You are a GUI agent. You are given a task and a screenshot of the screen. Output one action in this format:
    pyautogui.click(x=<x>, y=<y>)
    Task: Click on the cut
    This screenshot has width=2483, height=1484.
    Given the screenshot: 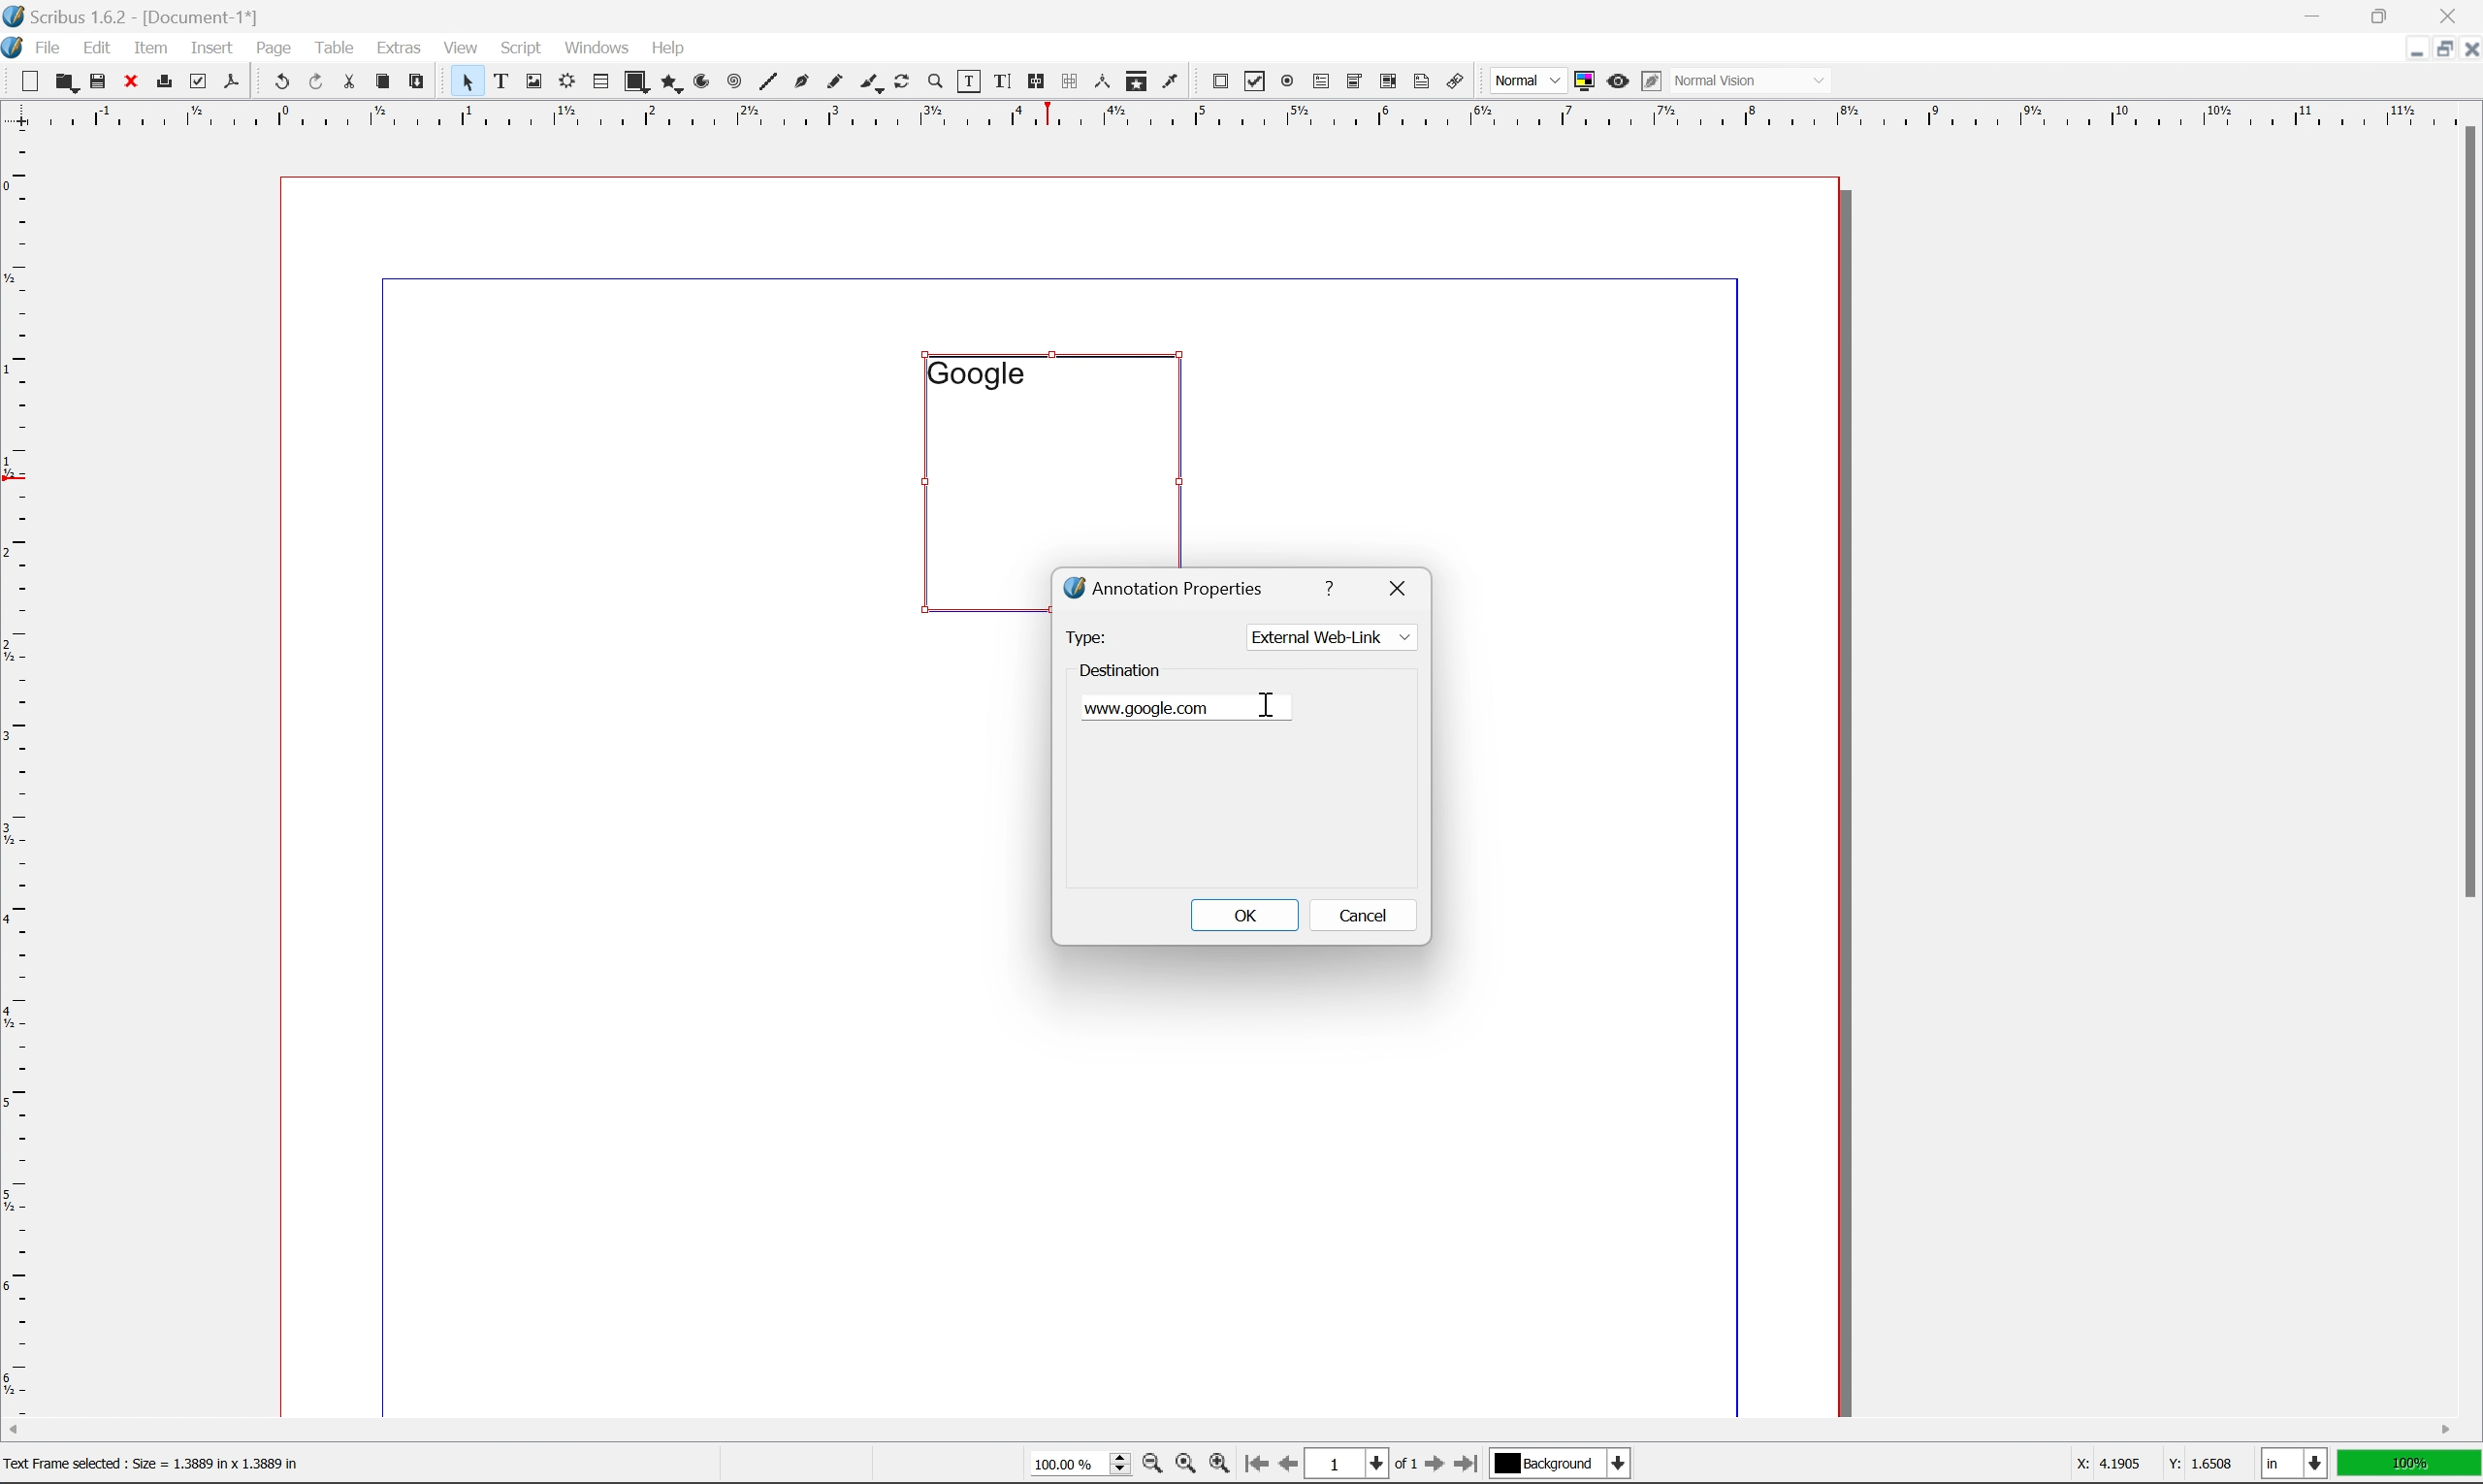 What is the action you would take?
    pyautogui.click(x=349, y=81)
    